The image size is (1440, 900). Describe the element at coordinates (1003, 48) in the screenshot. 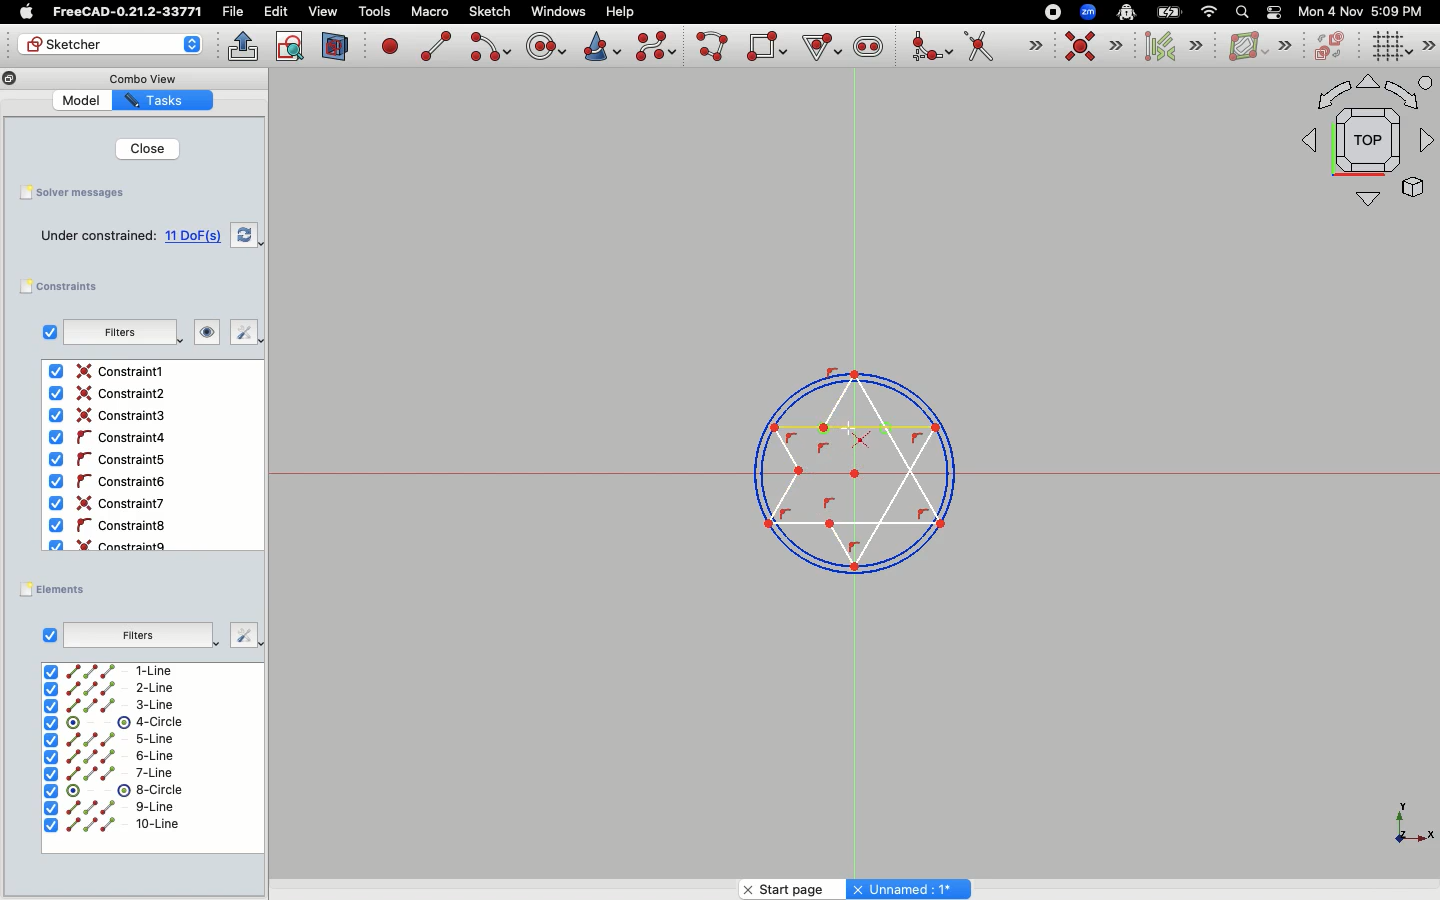

I see `Trim edge` at that location.